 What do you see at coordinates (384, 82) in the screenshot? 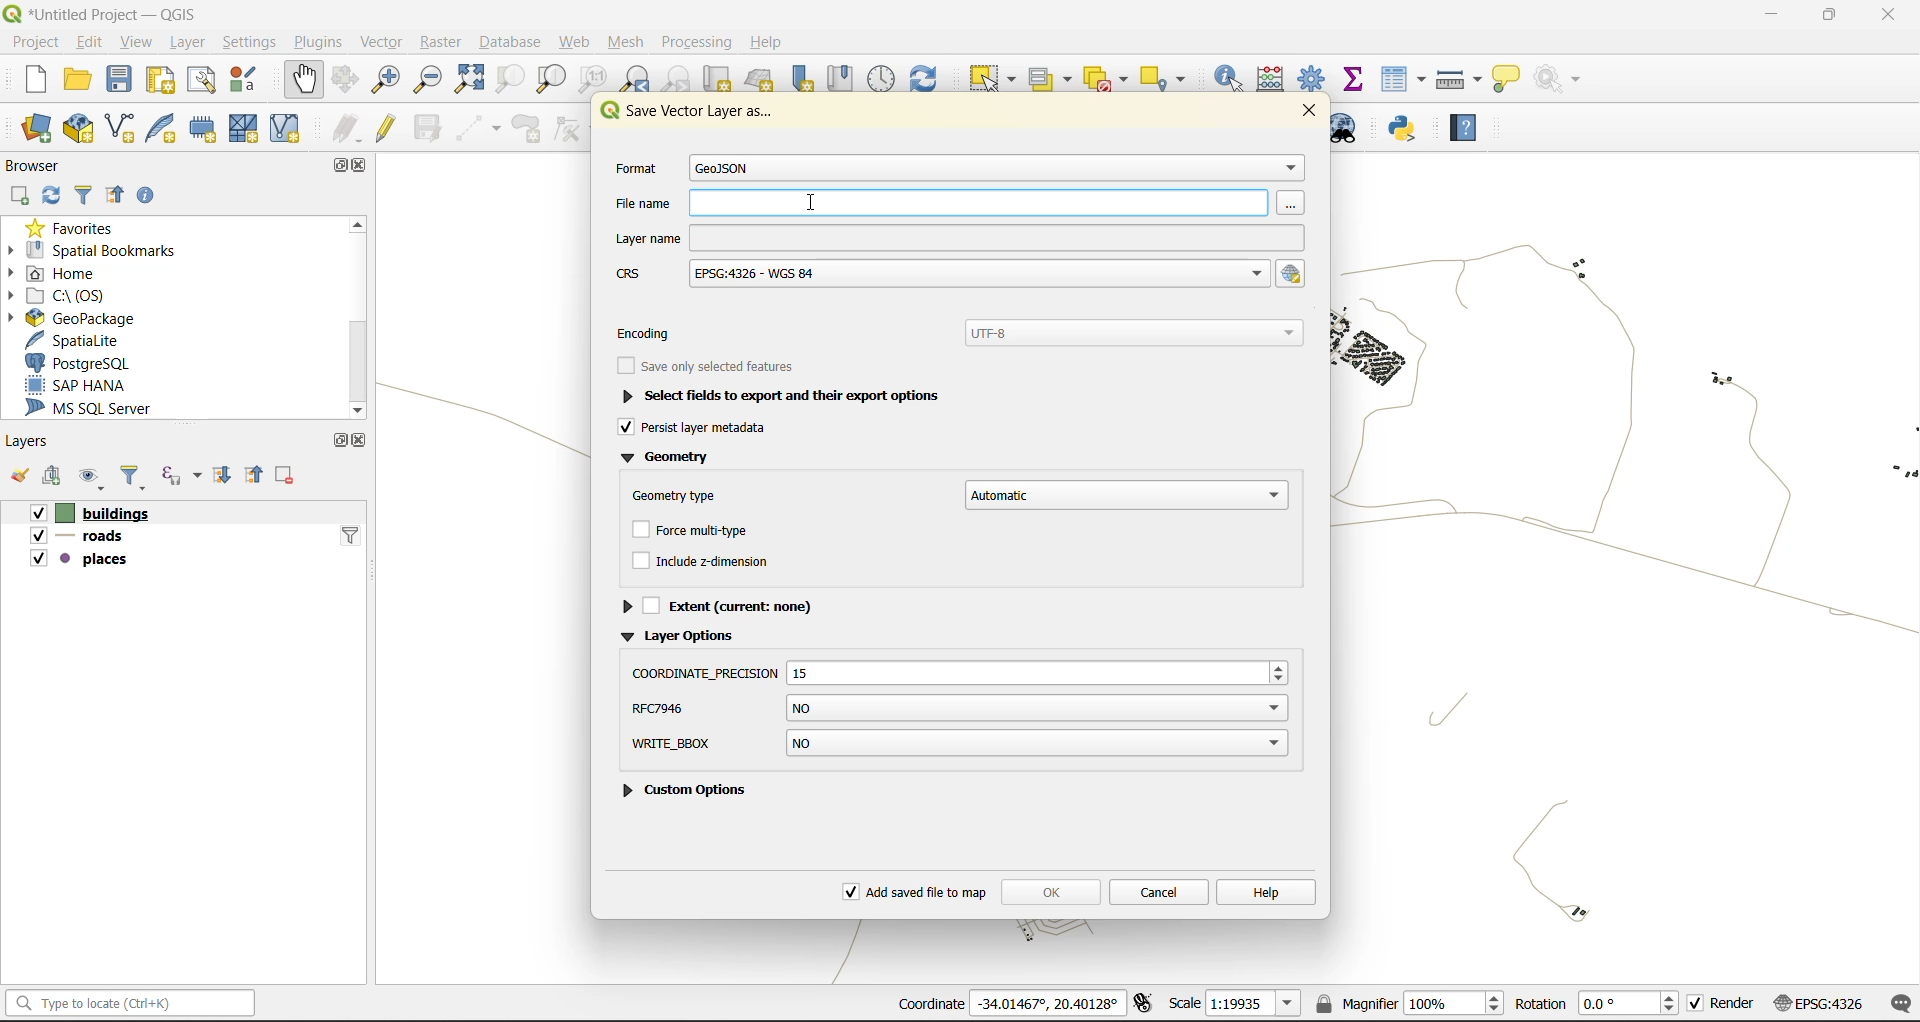
I see `zoom in` at bounding box center [384, 82].